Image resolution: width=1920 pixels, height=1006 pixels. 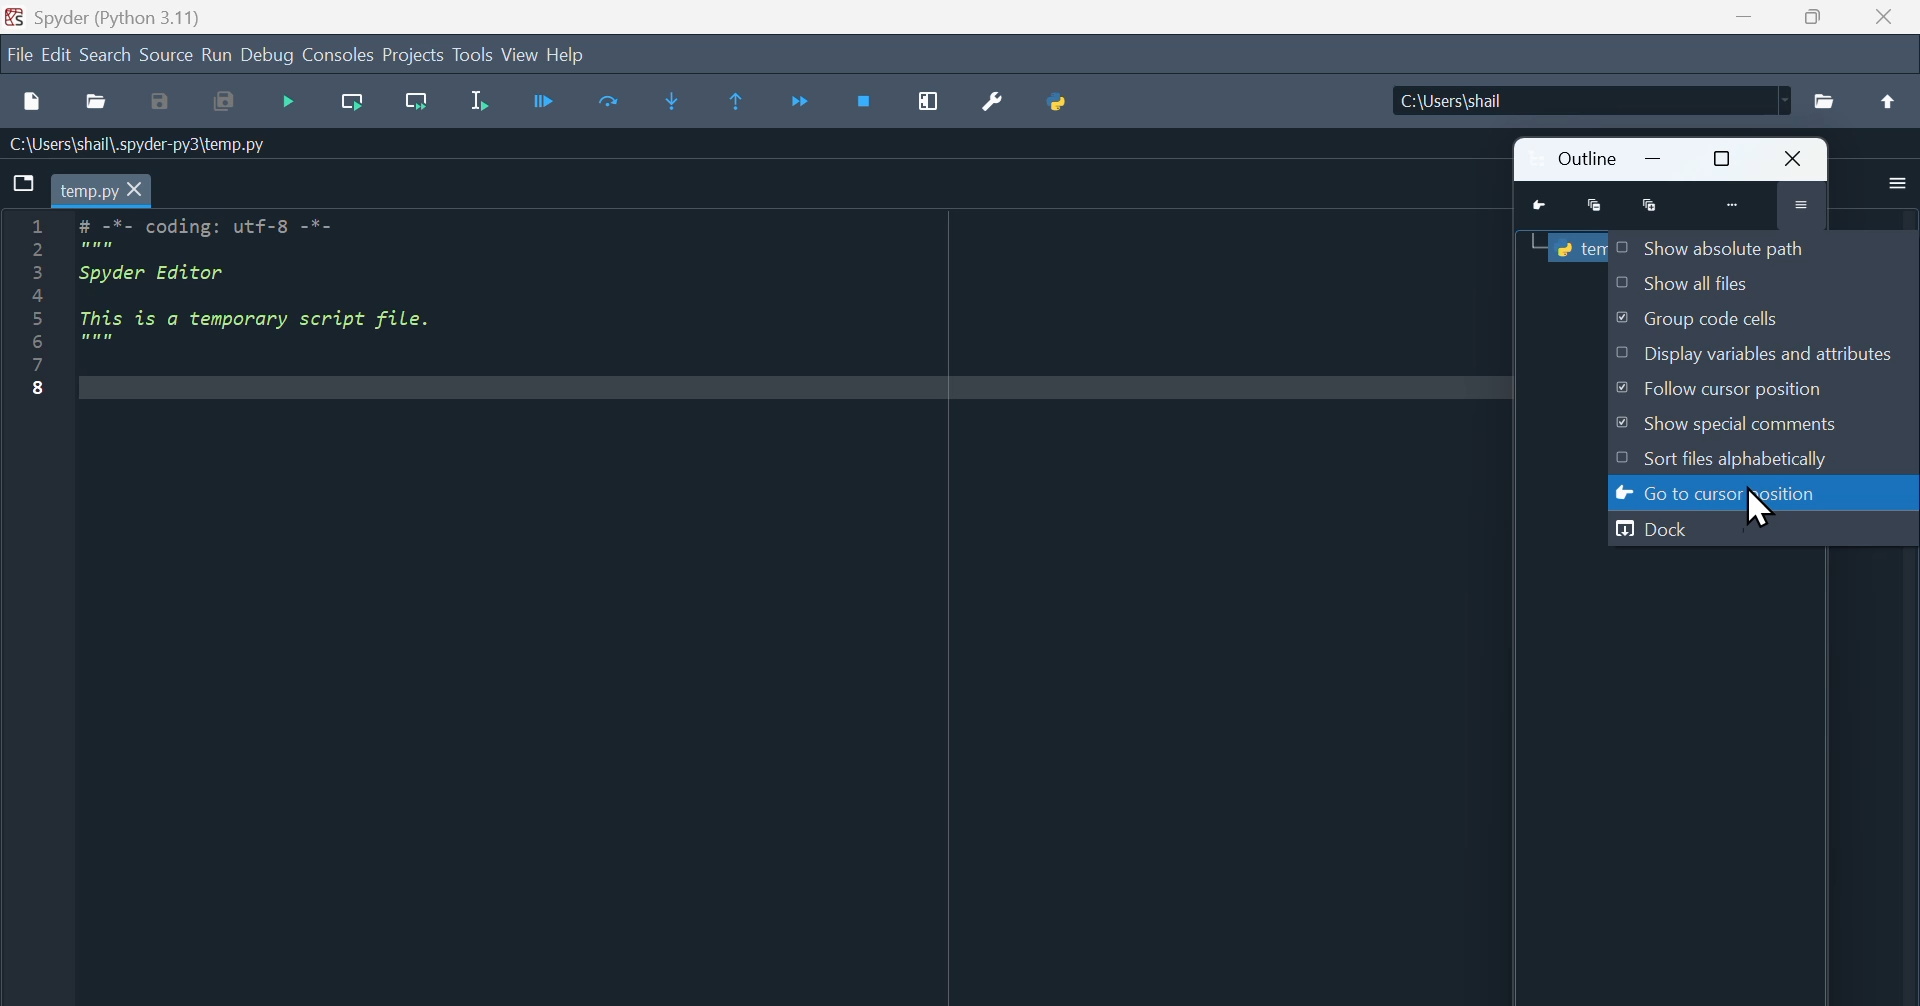 I want to click on Stop debugging, so click(x=864, y=102).